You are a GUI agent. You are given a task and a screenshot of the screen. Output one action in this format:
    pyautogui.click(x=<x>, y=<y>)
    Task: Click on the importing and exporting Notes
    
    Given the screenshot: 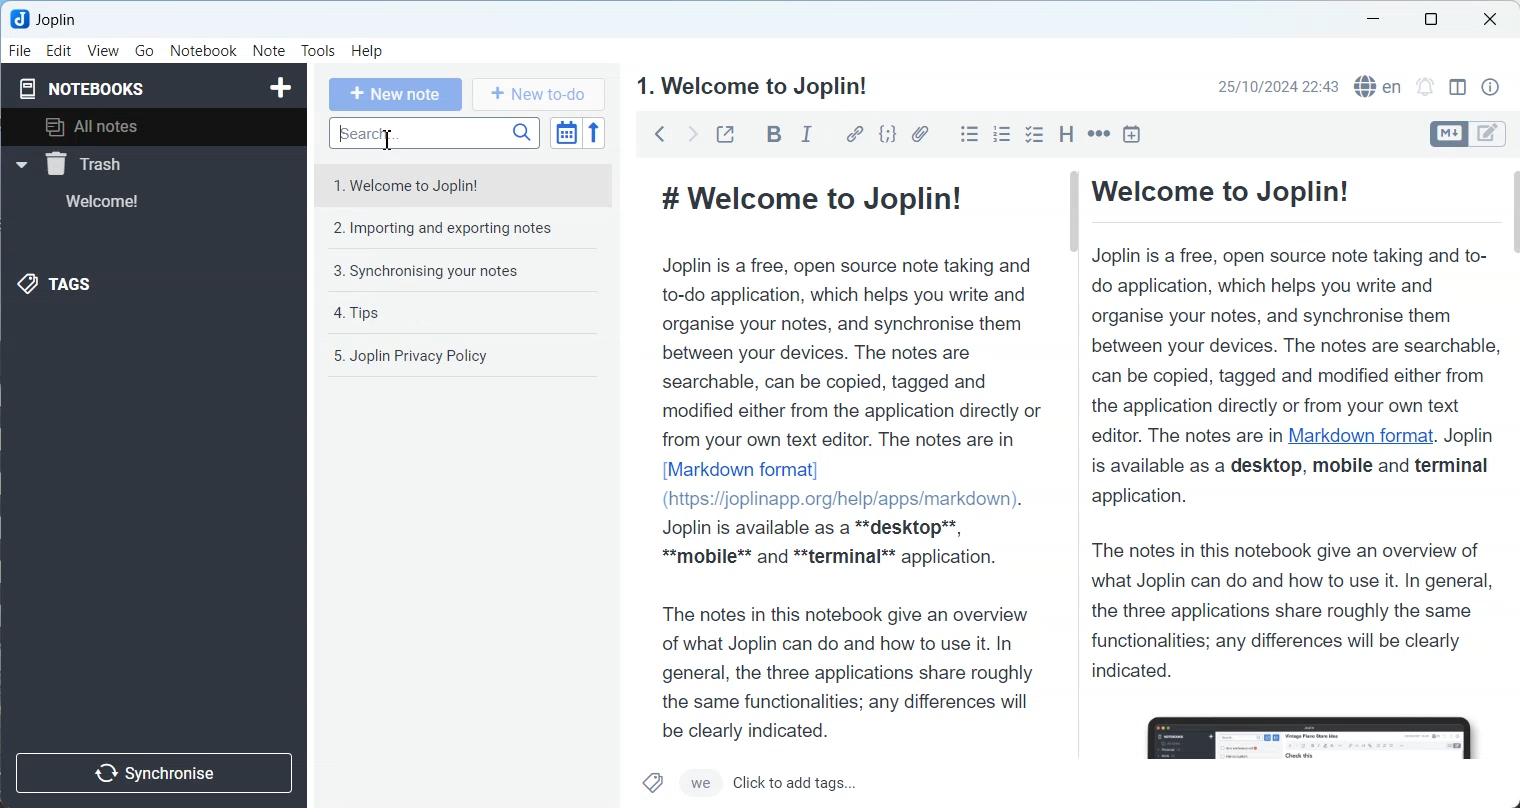 What is the action you would take?
    pyautogui.click(x=467, y=227)
    